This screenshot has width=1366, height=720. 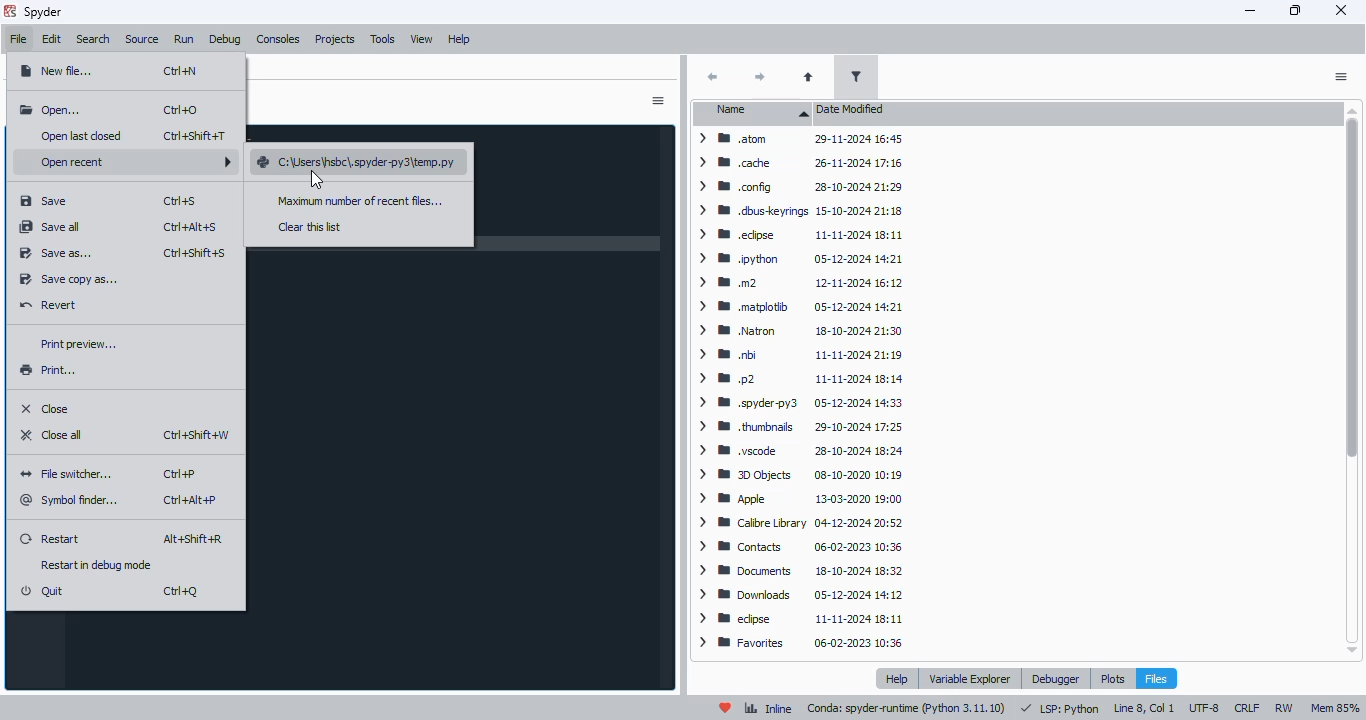 I want to click on open recent, so click(x=132, y=161).